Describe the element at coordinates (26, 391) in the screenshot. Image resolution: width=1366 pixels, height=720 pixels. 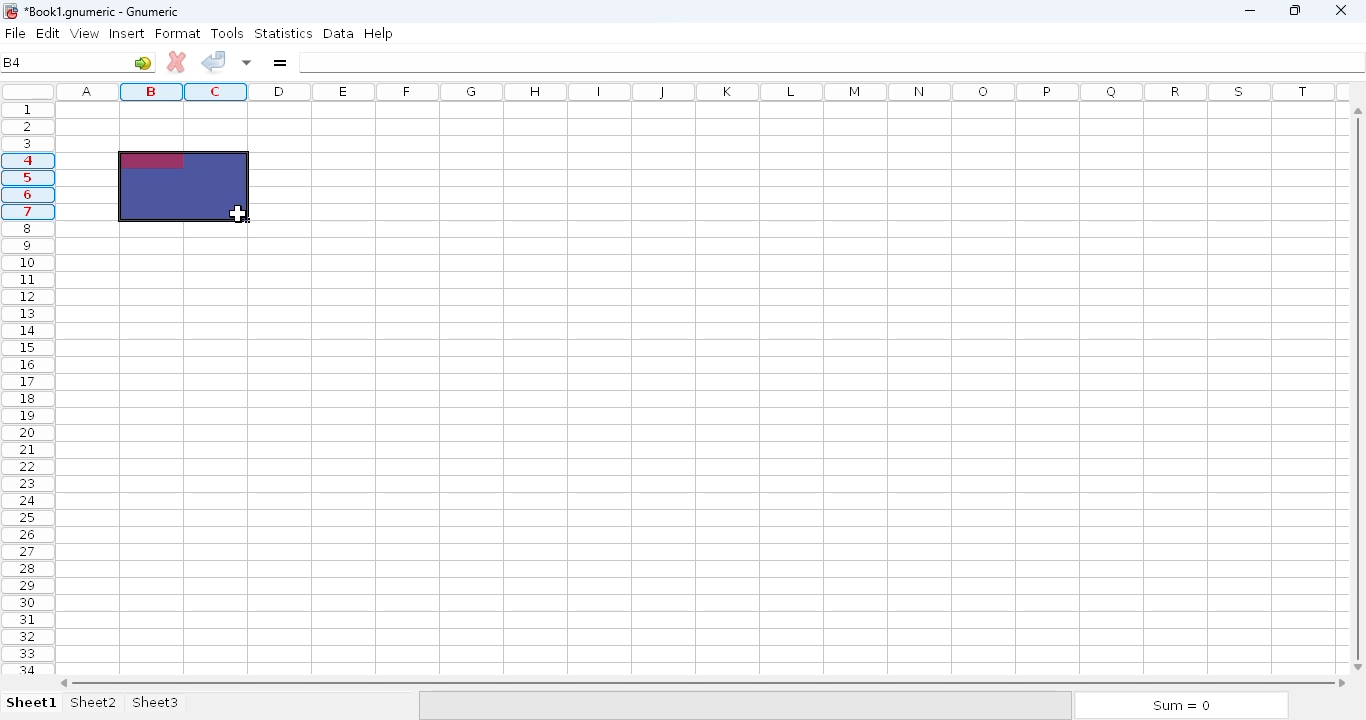
I see `rows` at that location.